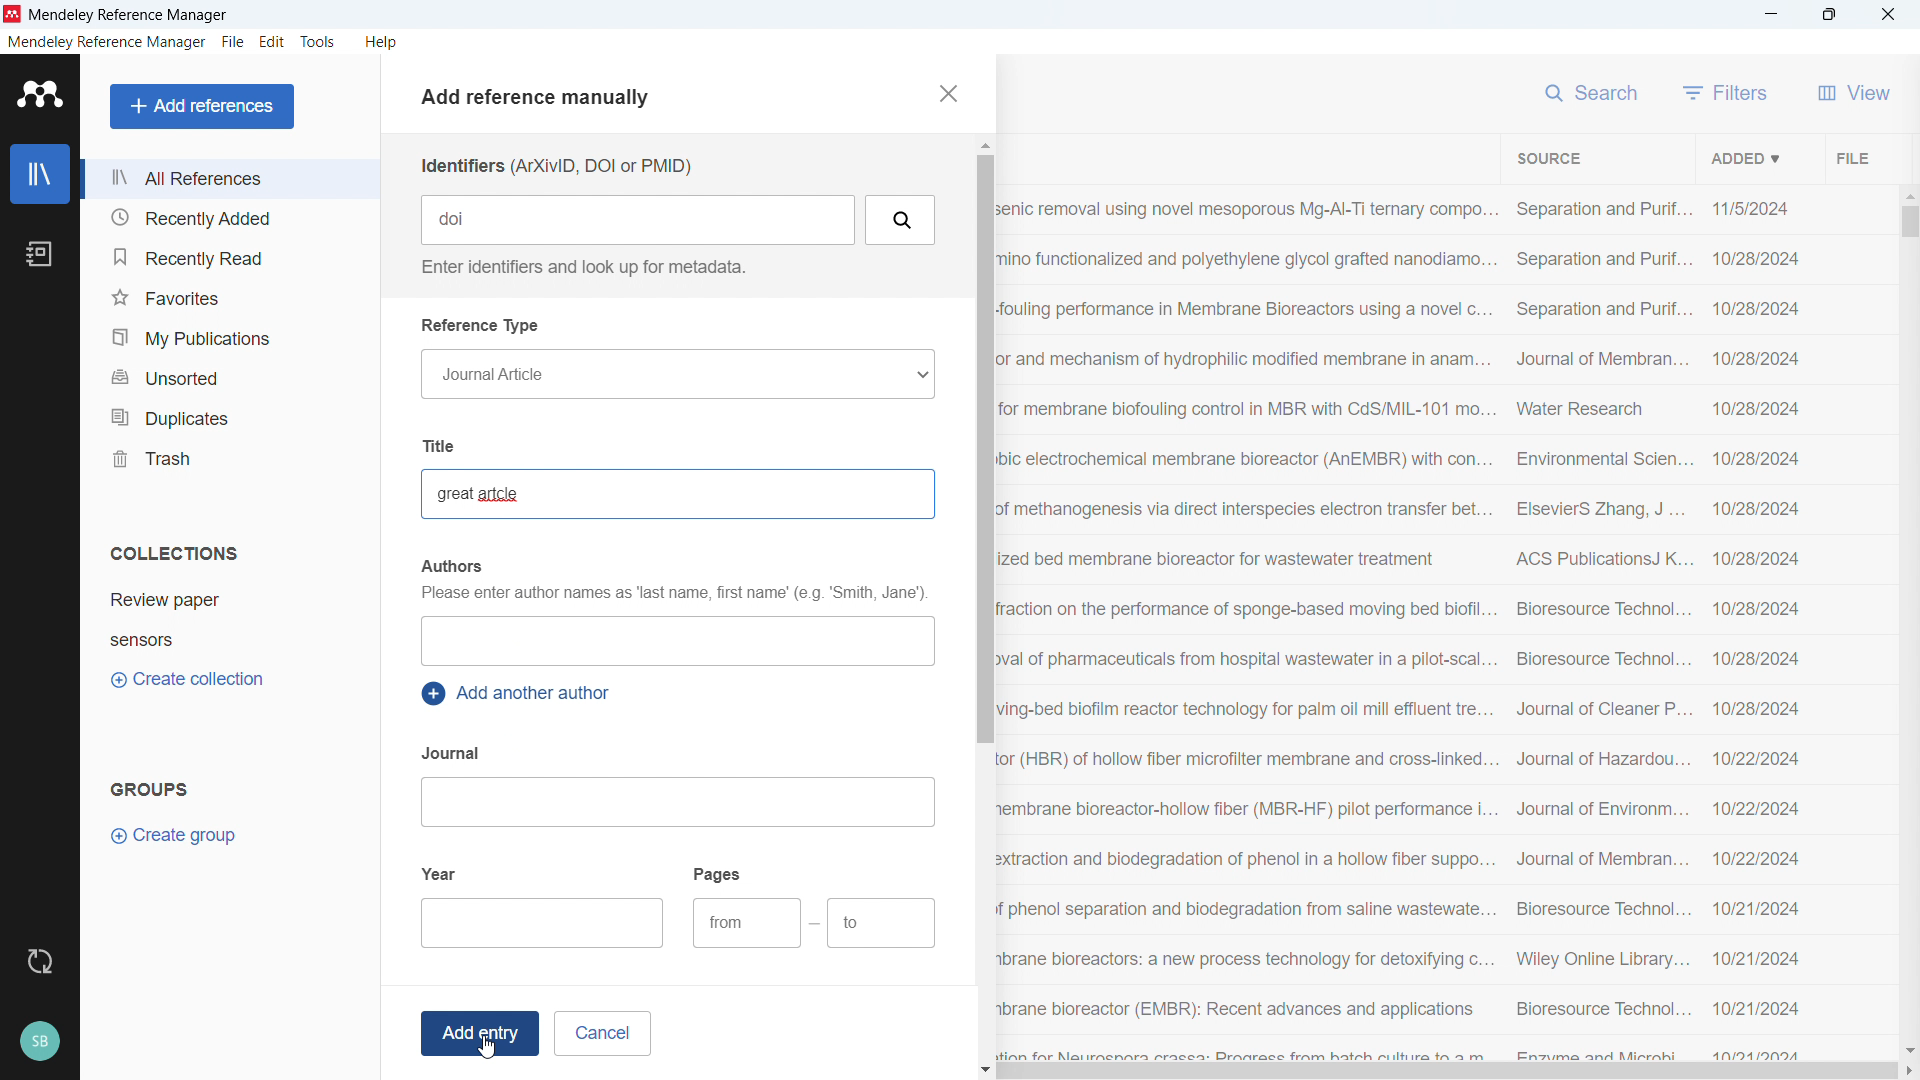  What do you see at coordinates (882, 924) in the screenshot?
I see `Ending page ` at bounding box center [882, 924].